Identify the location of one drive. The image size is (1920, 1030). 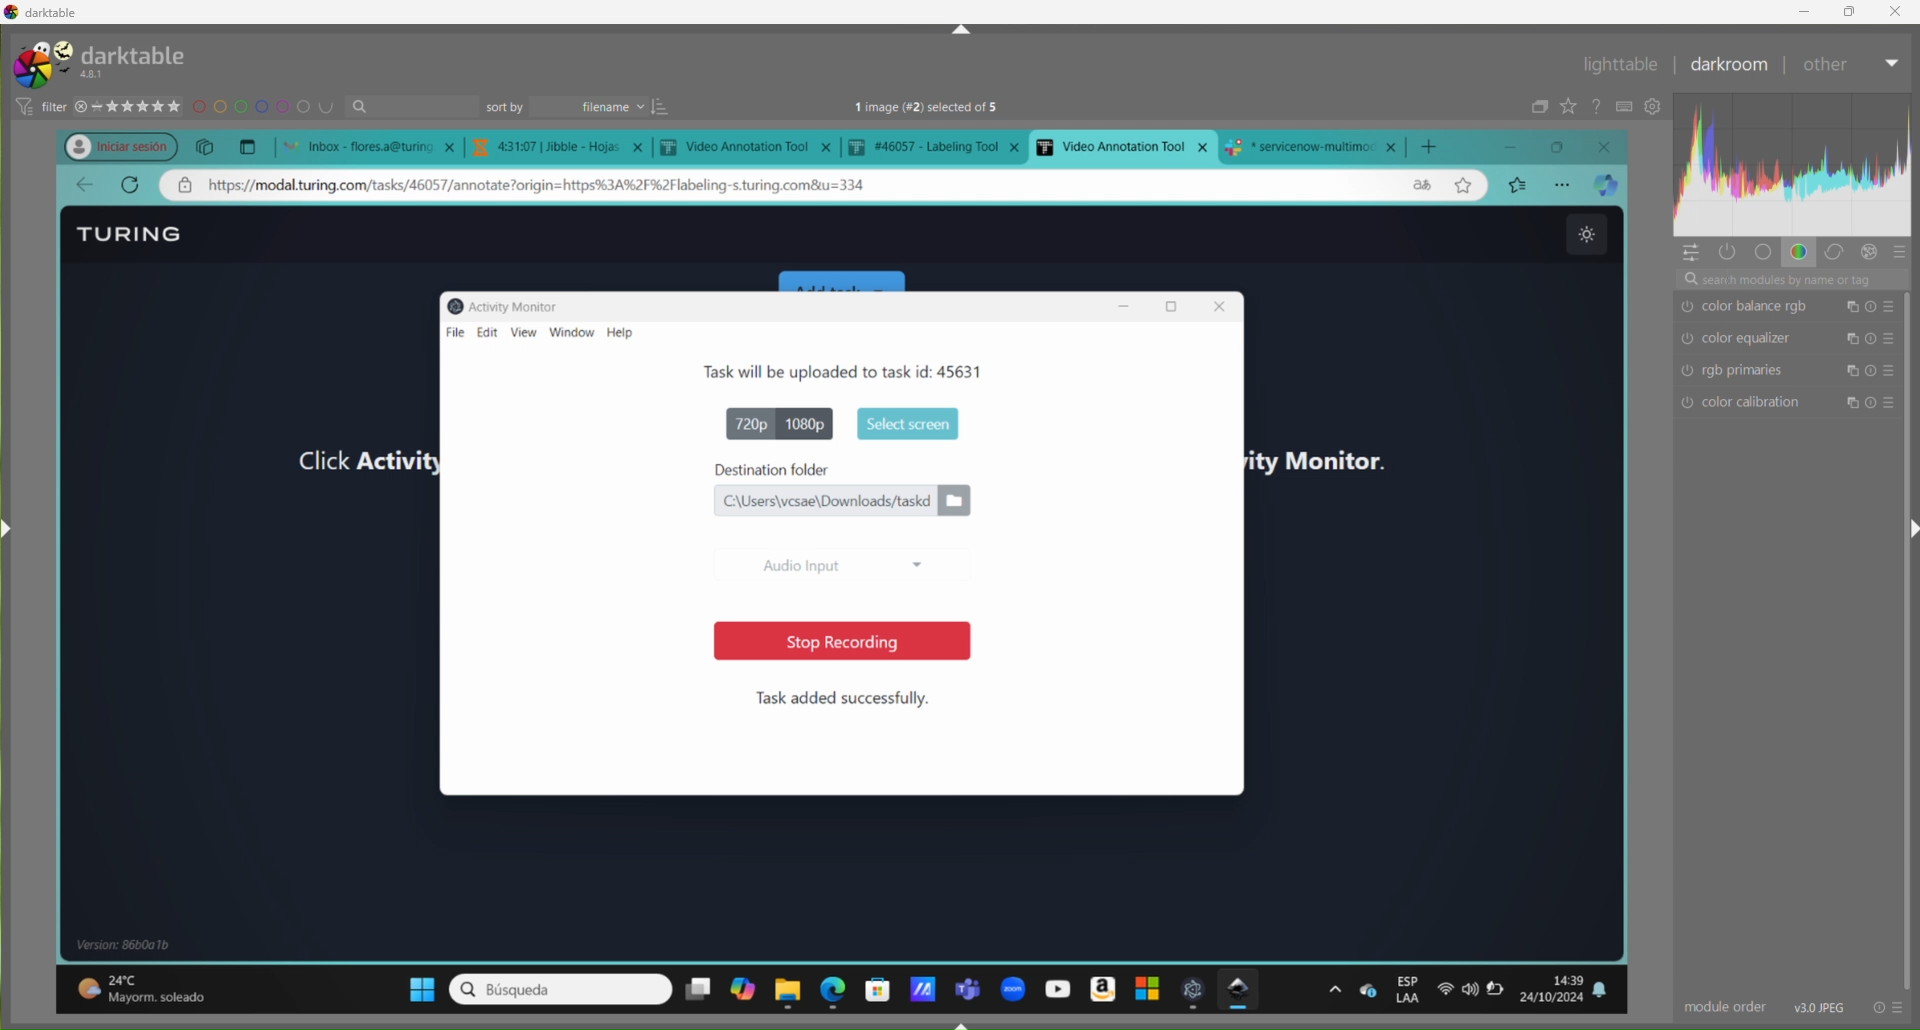
(1368, 990).